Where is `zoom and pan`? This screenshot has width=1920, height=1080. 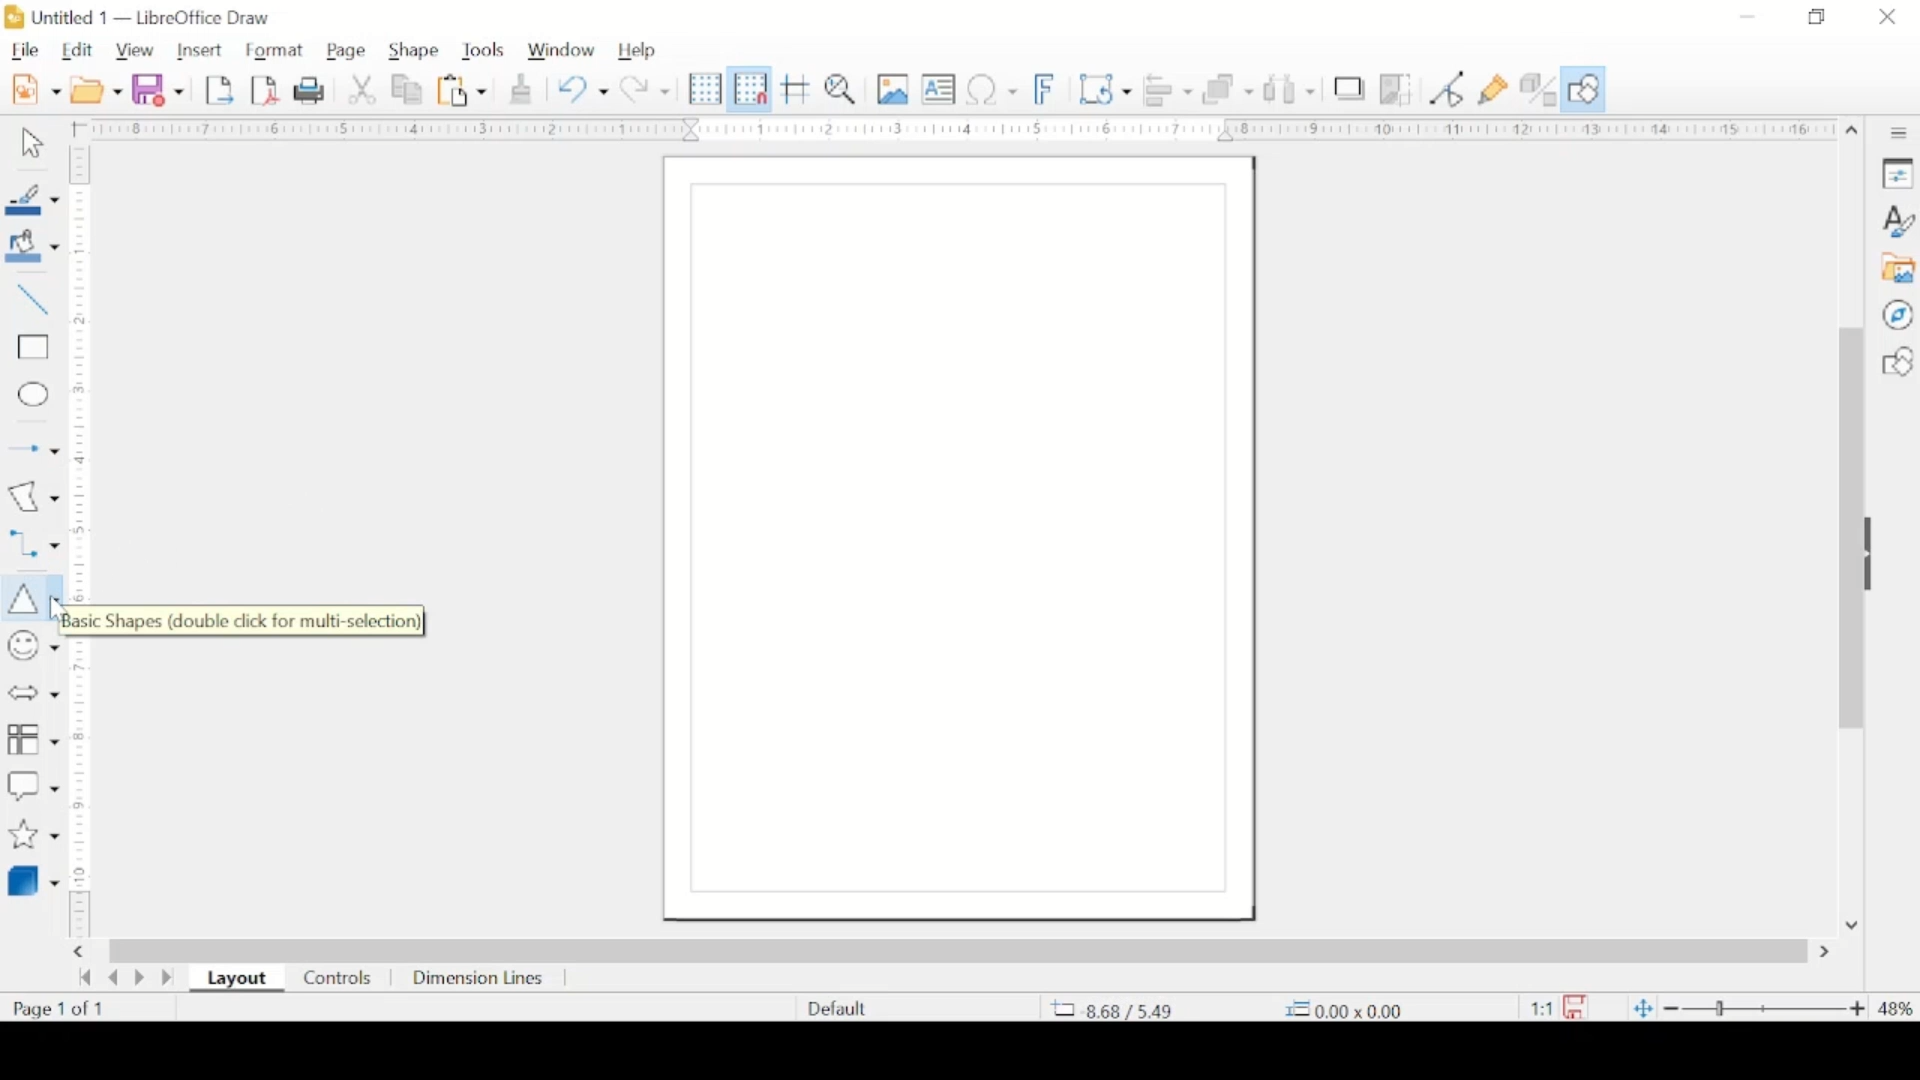 zoom and pan is located at coordinates (841, 90).